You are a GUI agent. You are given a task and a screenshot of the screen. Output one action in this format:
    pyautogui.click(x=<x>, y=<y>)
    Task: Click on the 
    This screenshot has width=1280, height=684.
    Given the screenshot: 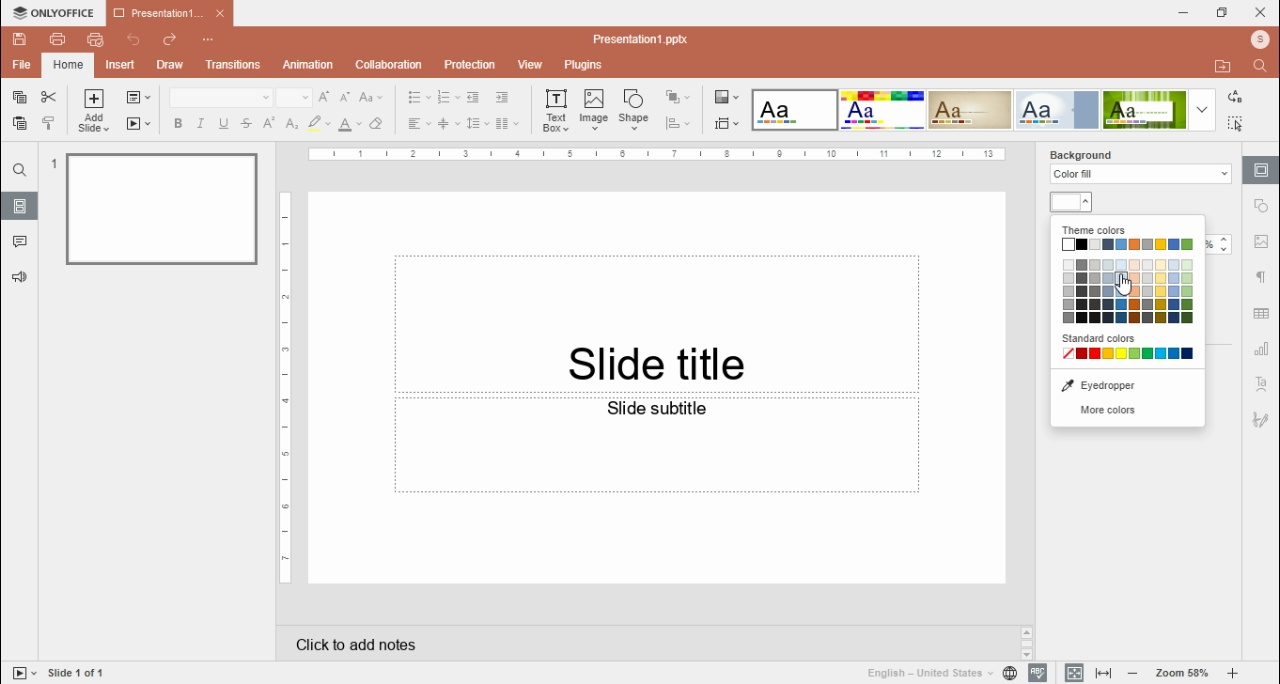 What is the action you would take?
    pyautogui.click(x=1259, y=422)
    